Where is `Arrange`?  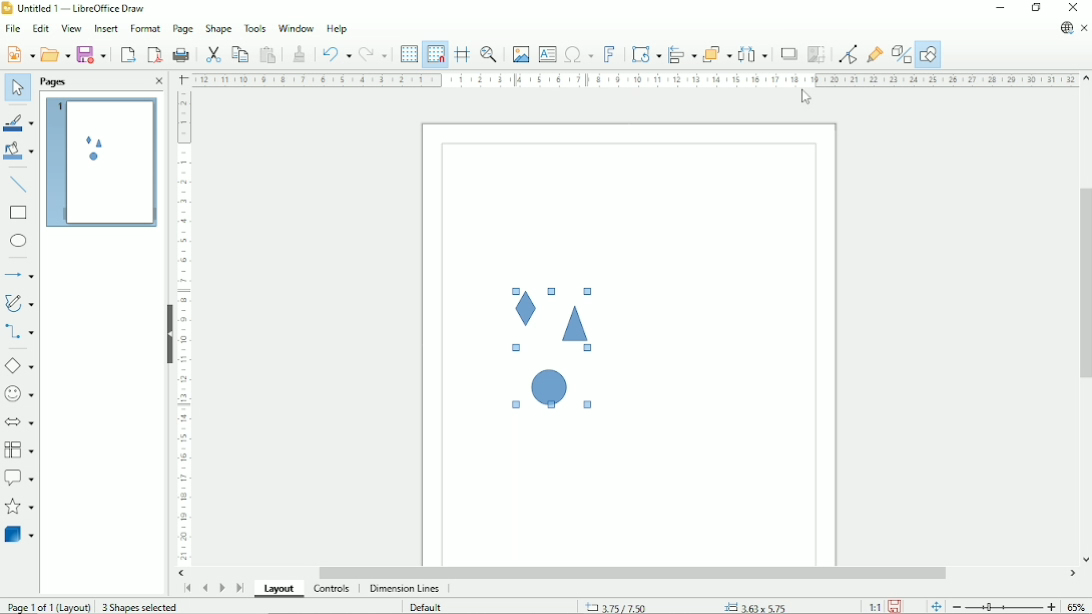
Arrange is located at coordinates (717, 54).